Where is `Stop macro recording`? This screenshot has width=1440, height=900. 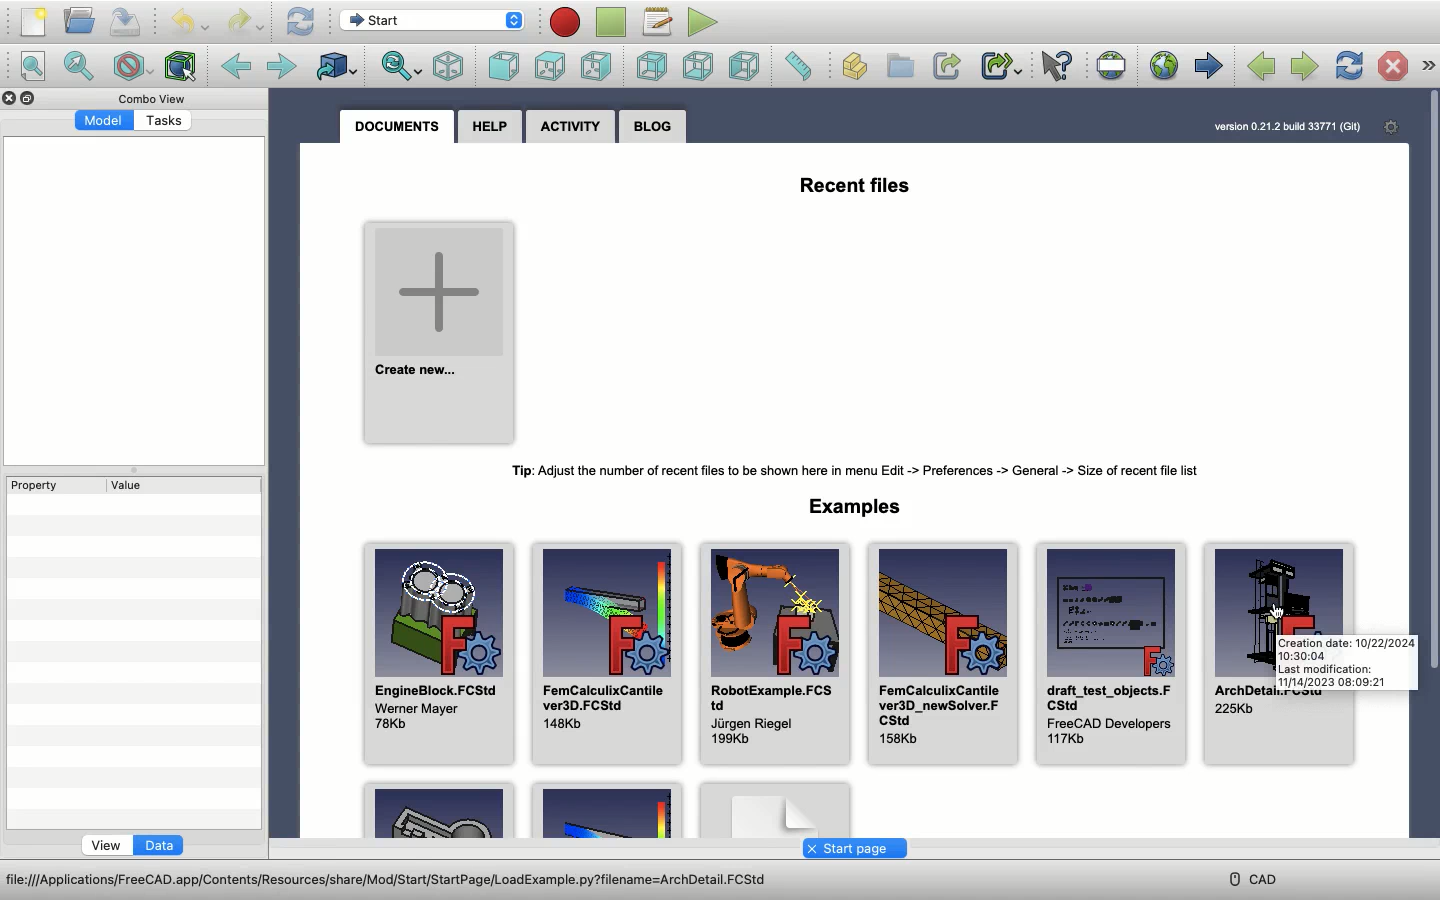
Stop macro recording is located at coordinates (612, 23).